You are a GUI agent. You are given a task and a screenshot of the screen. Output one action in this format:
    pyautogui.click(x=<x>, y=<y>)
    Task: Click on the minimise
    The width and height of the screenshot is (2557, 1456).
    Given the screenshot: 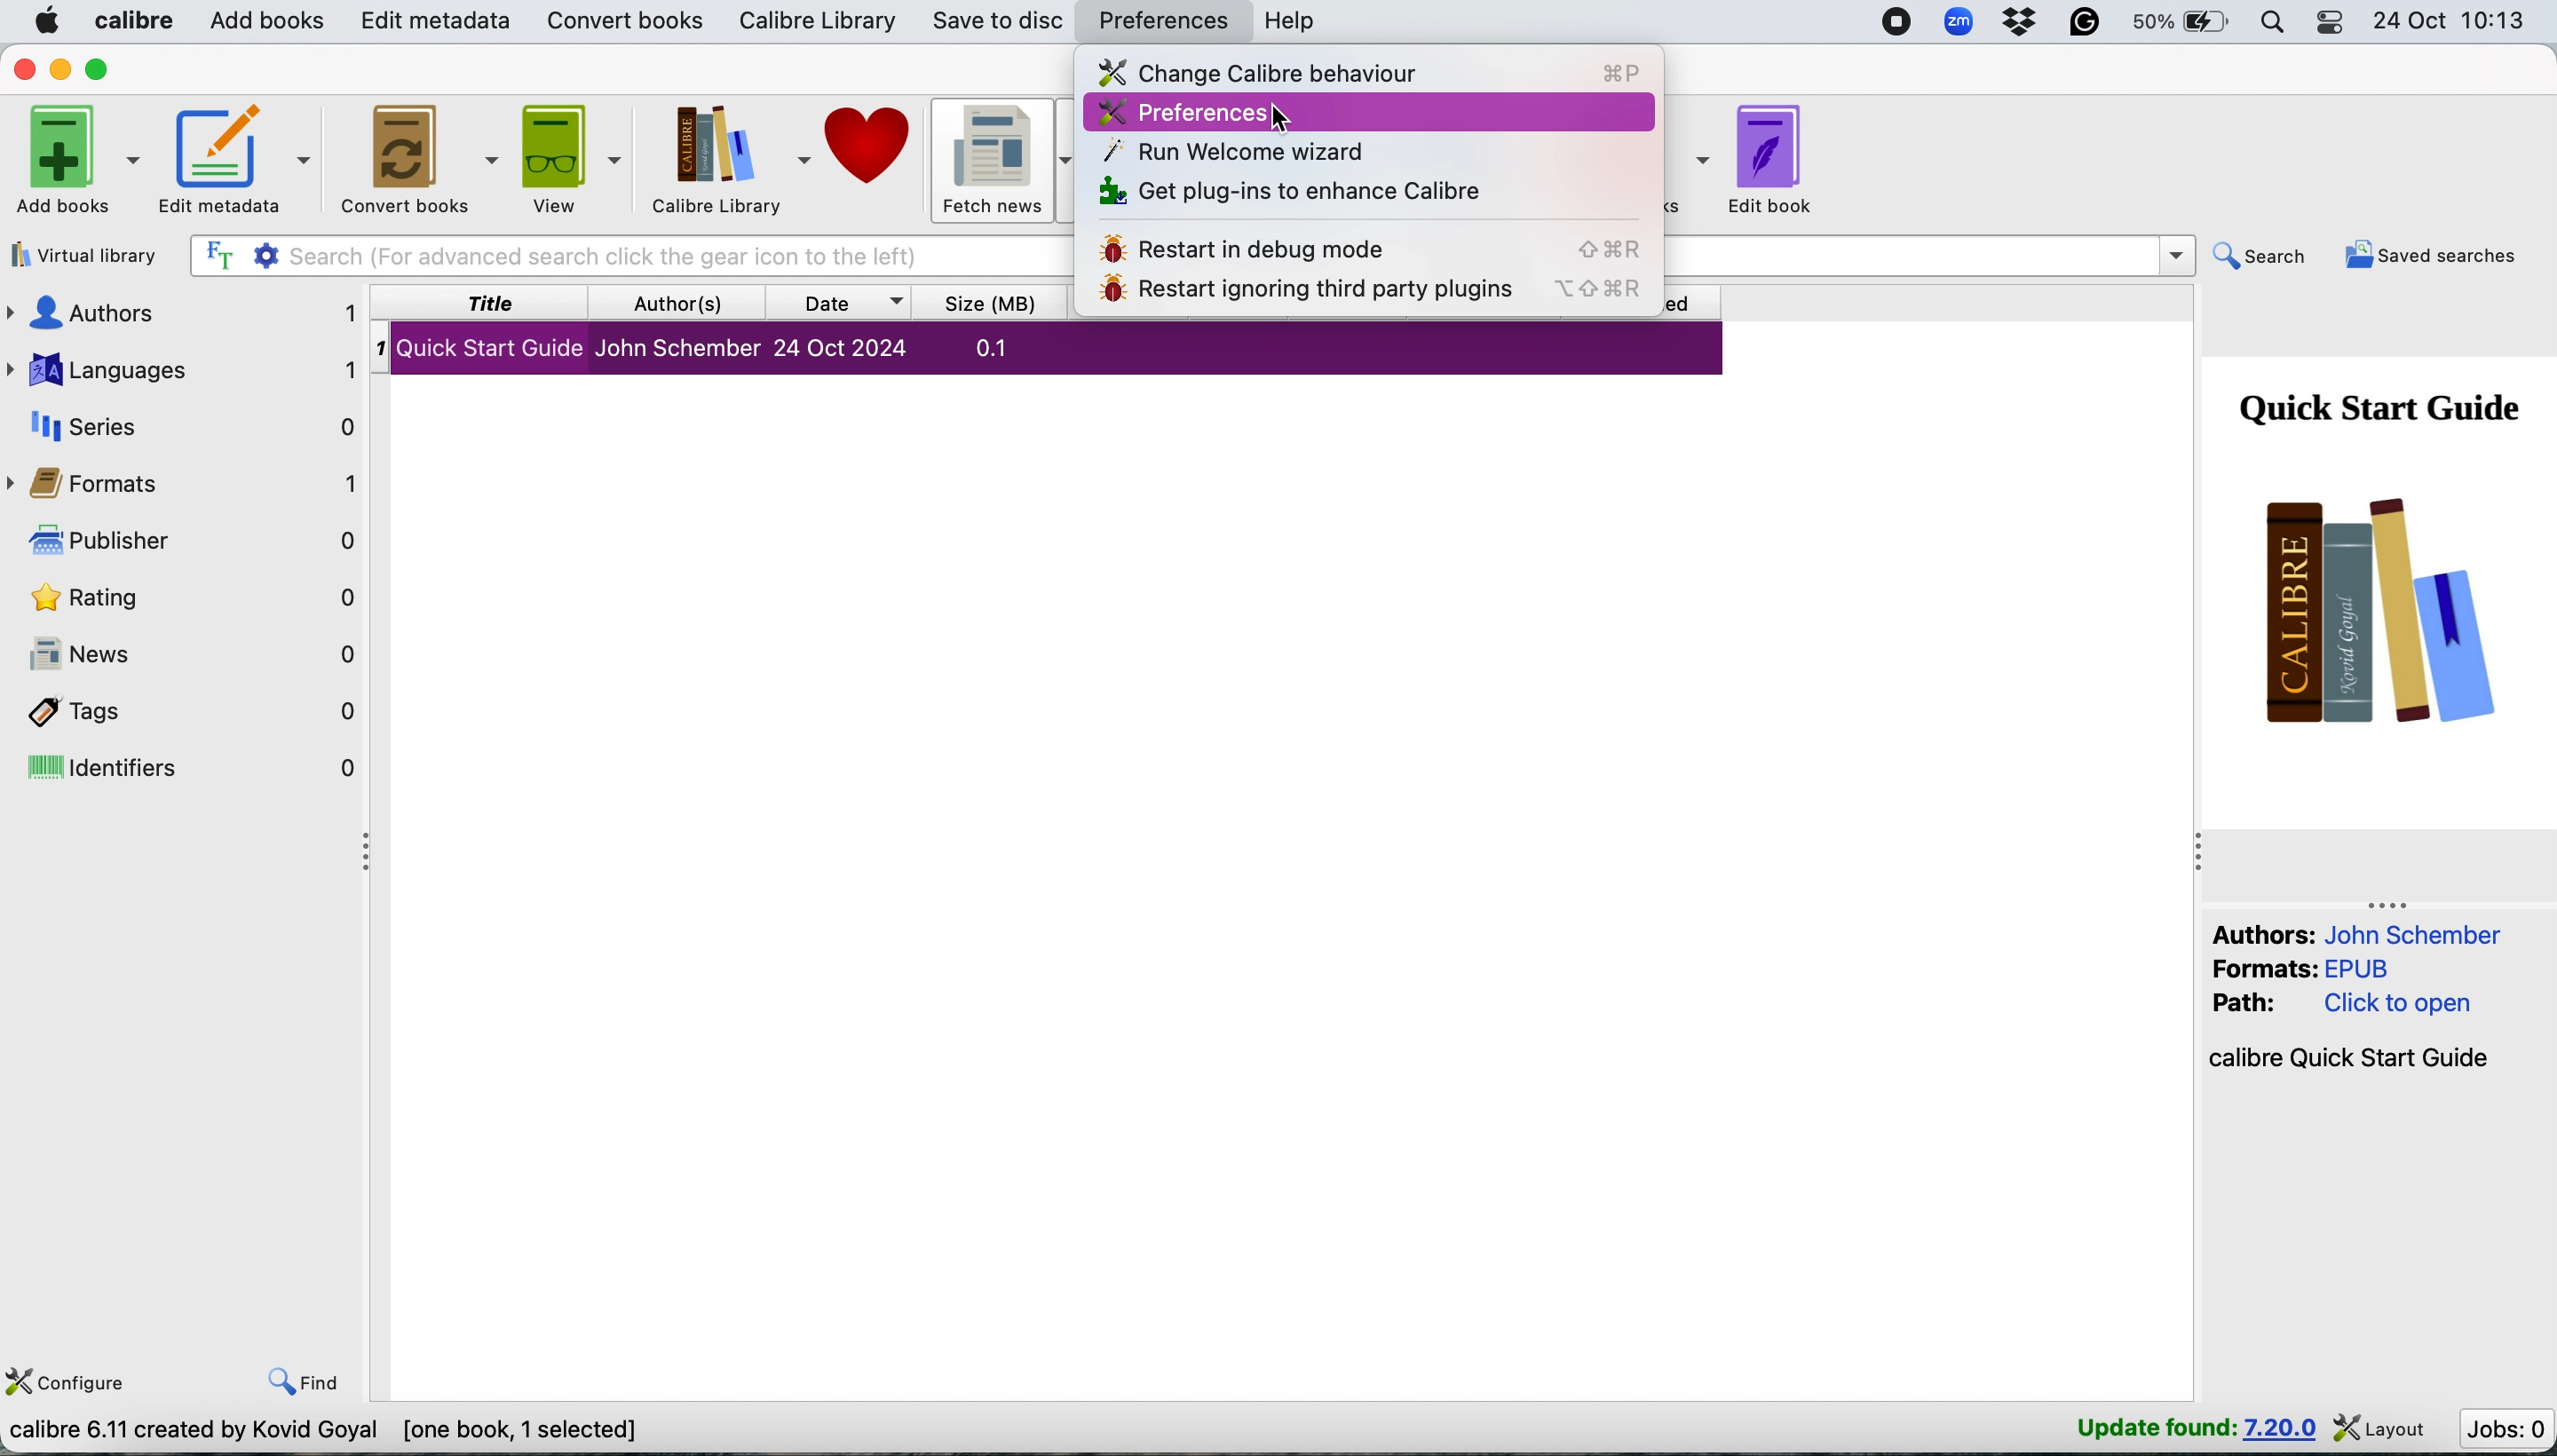 What is the action you would take?
    pyautogui.click(x=62, y=70)
    